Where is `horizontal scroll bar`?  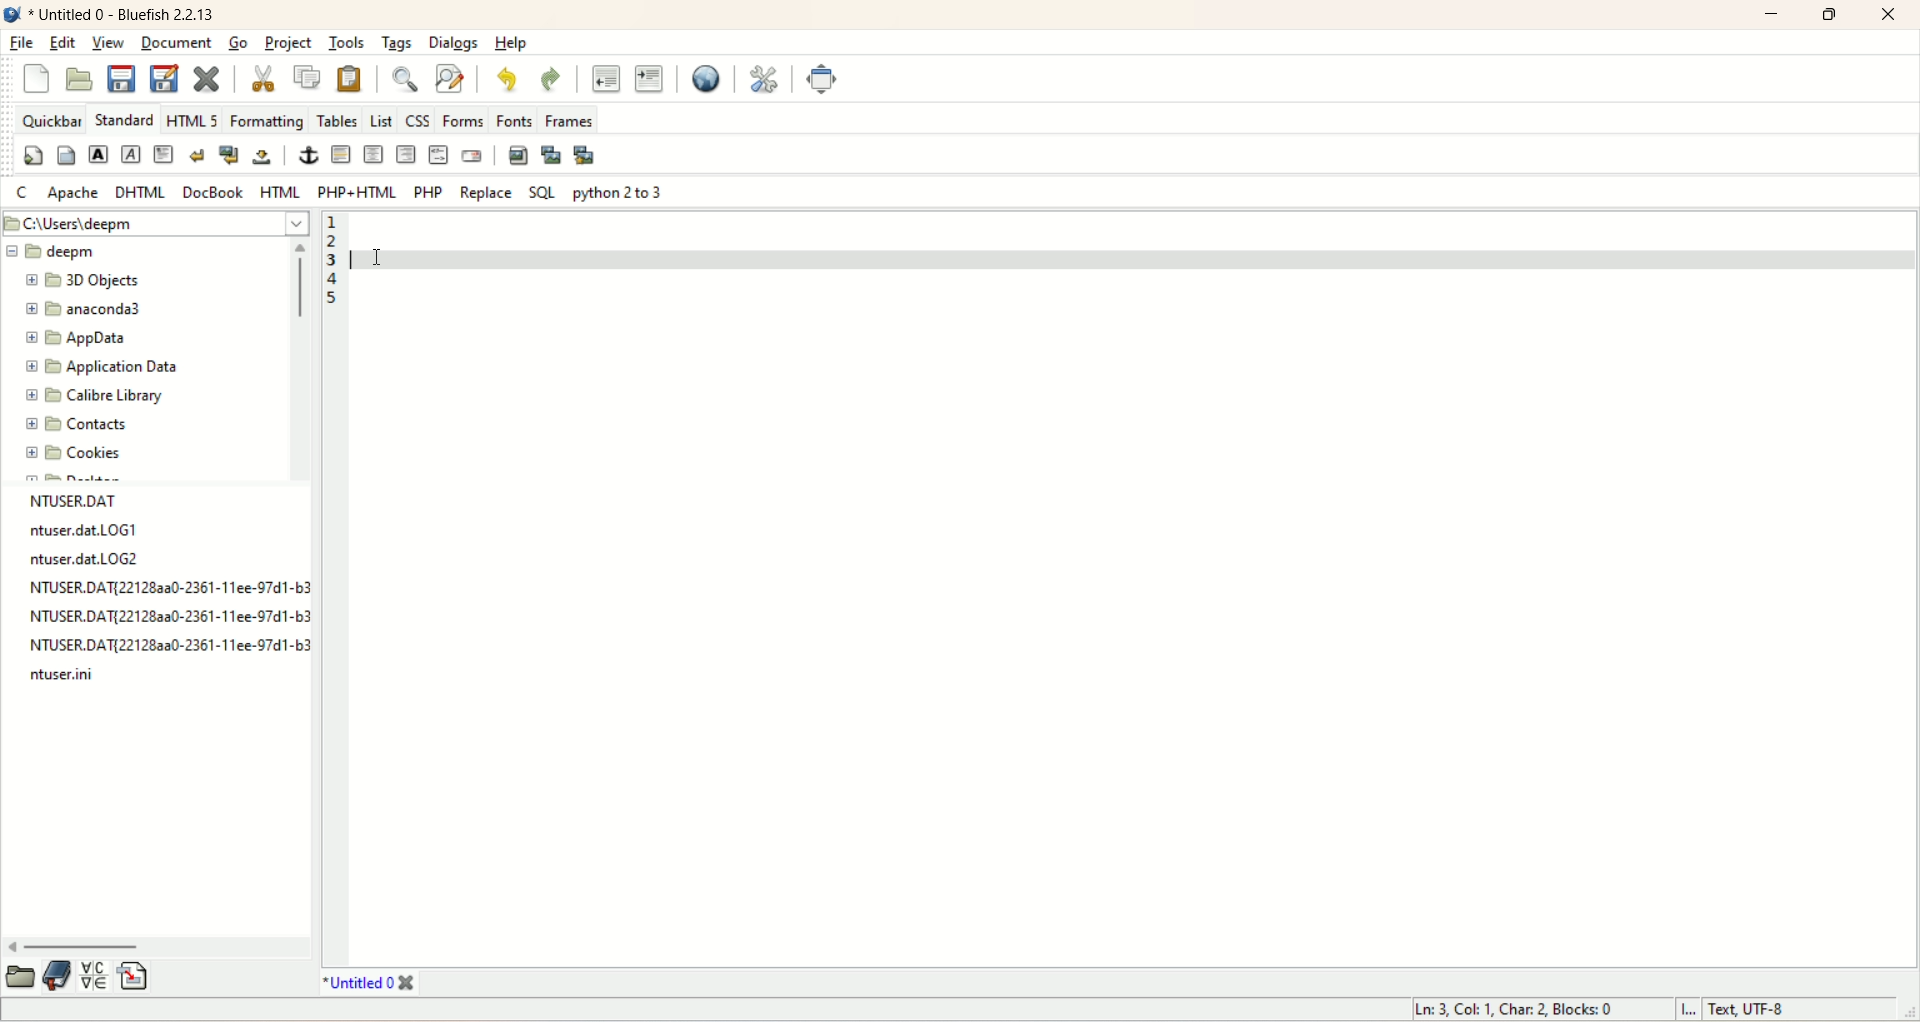 horizontal scroll bar is located at coordinates (160, 946).